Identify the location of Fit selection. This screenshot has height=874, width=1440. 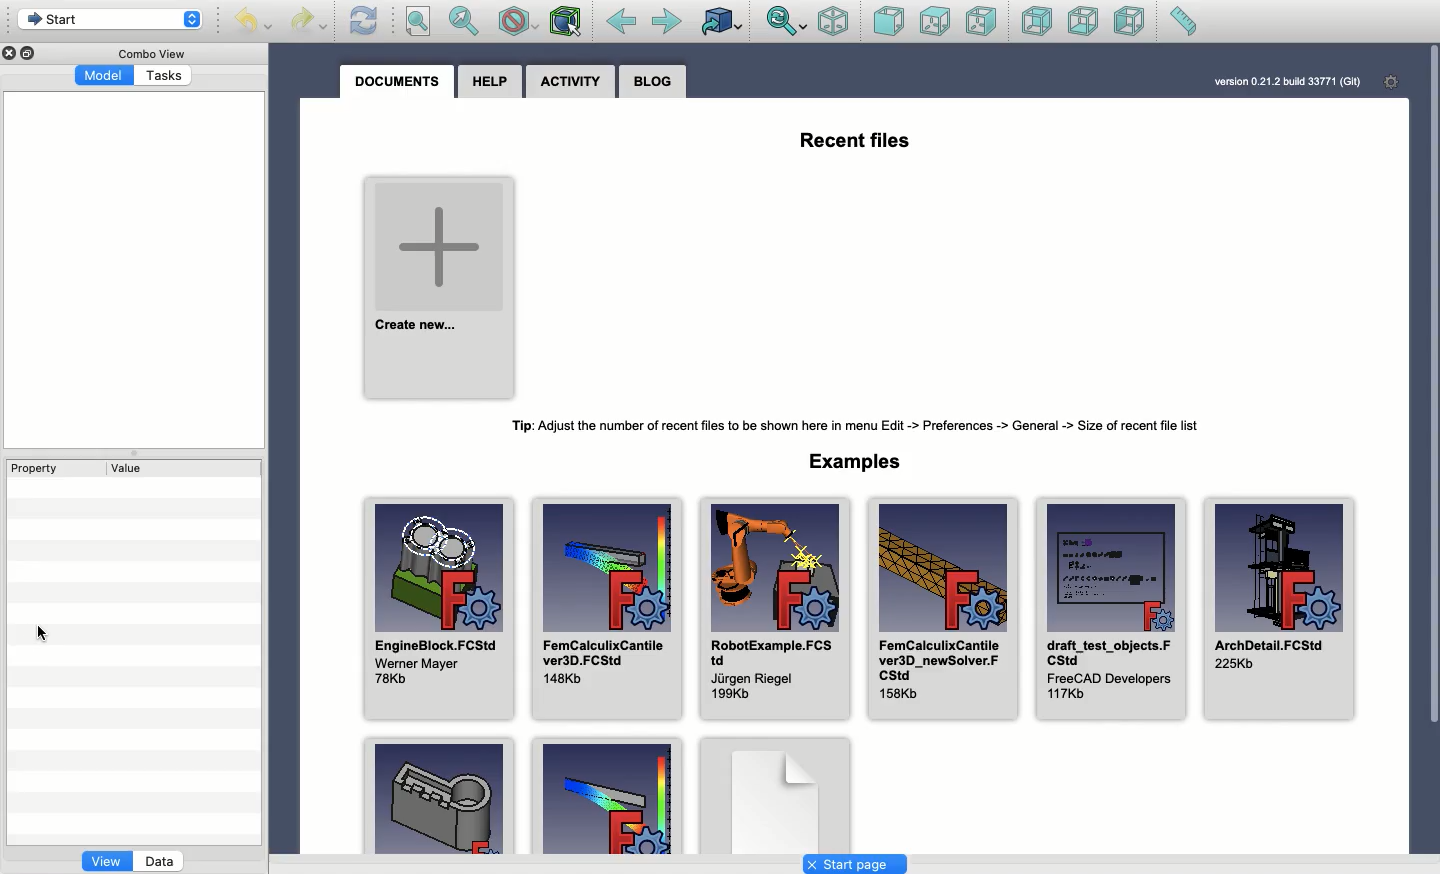
(463, 20).